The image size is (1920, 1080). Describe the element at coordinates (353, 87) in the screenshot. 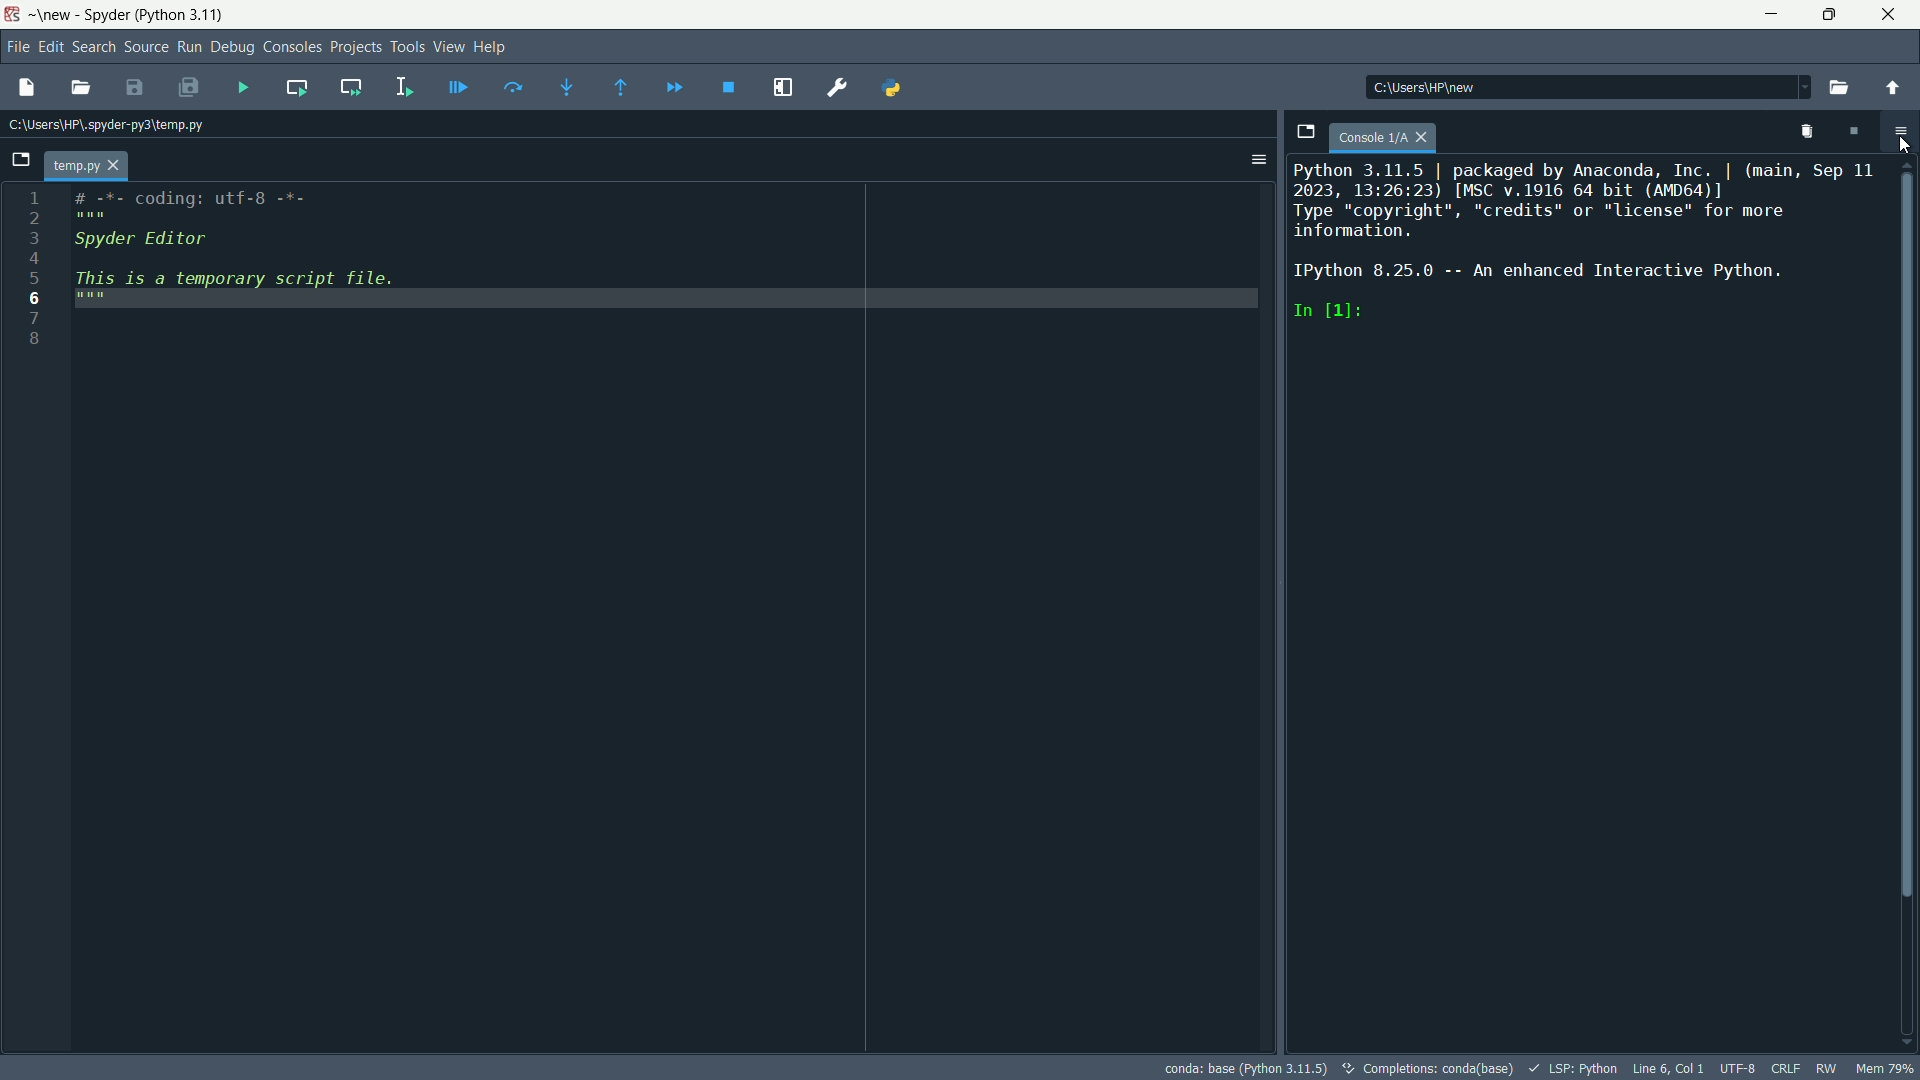

I see `run current cell and go to the next one` at that location.